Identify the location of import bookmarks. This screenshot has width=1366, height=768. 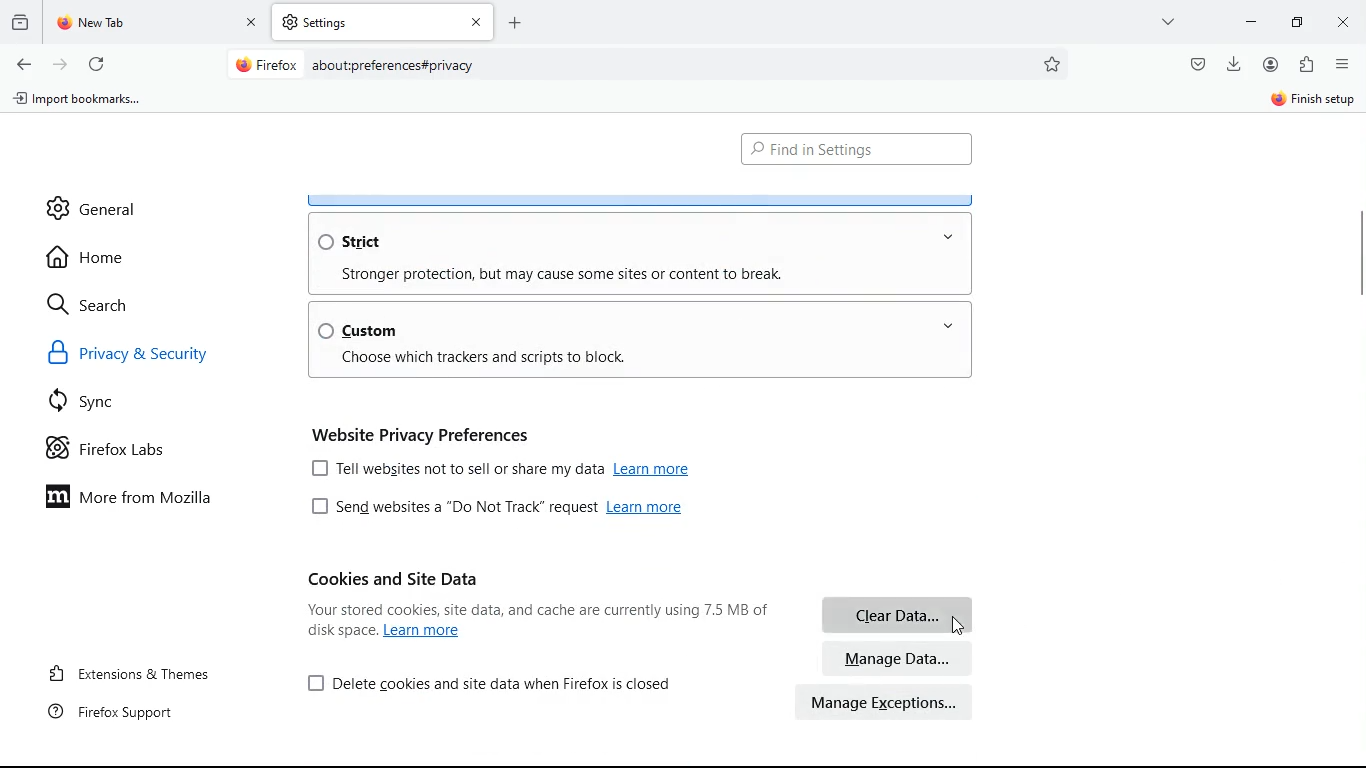
(84, 103).